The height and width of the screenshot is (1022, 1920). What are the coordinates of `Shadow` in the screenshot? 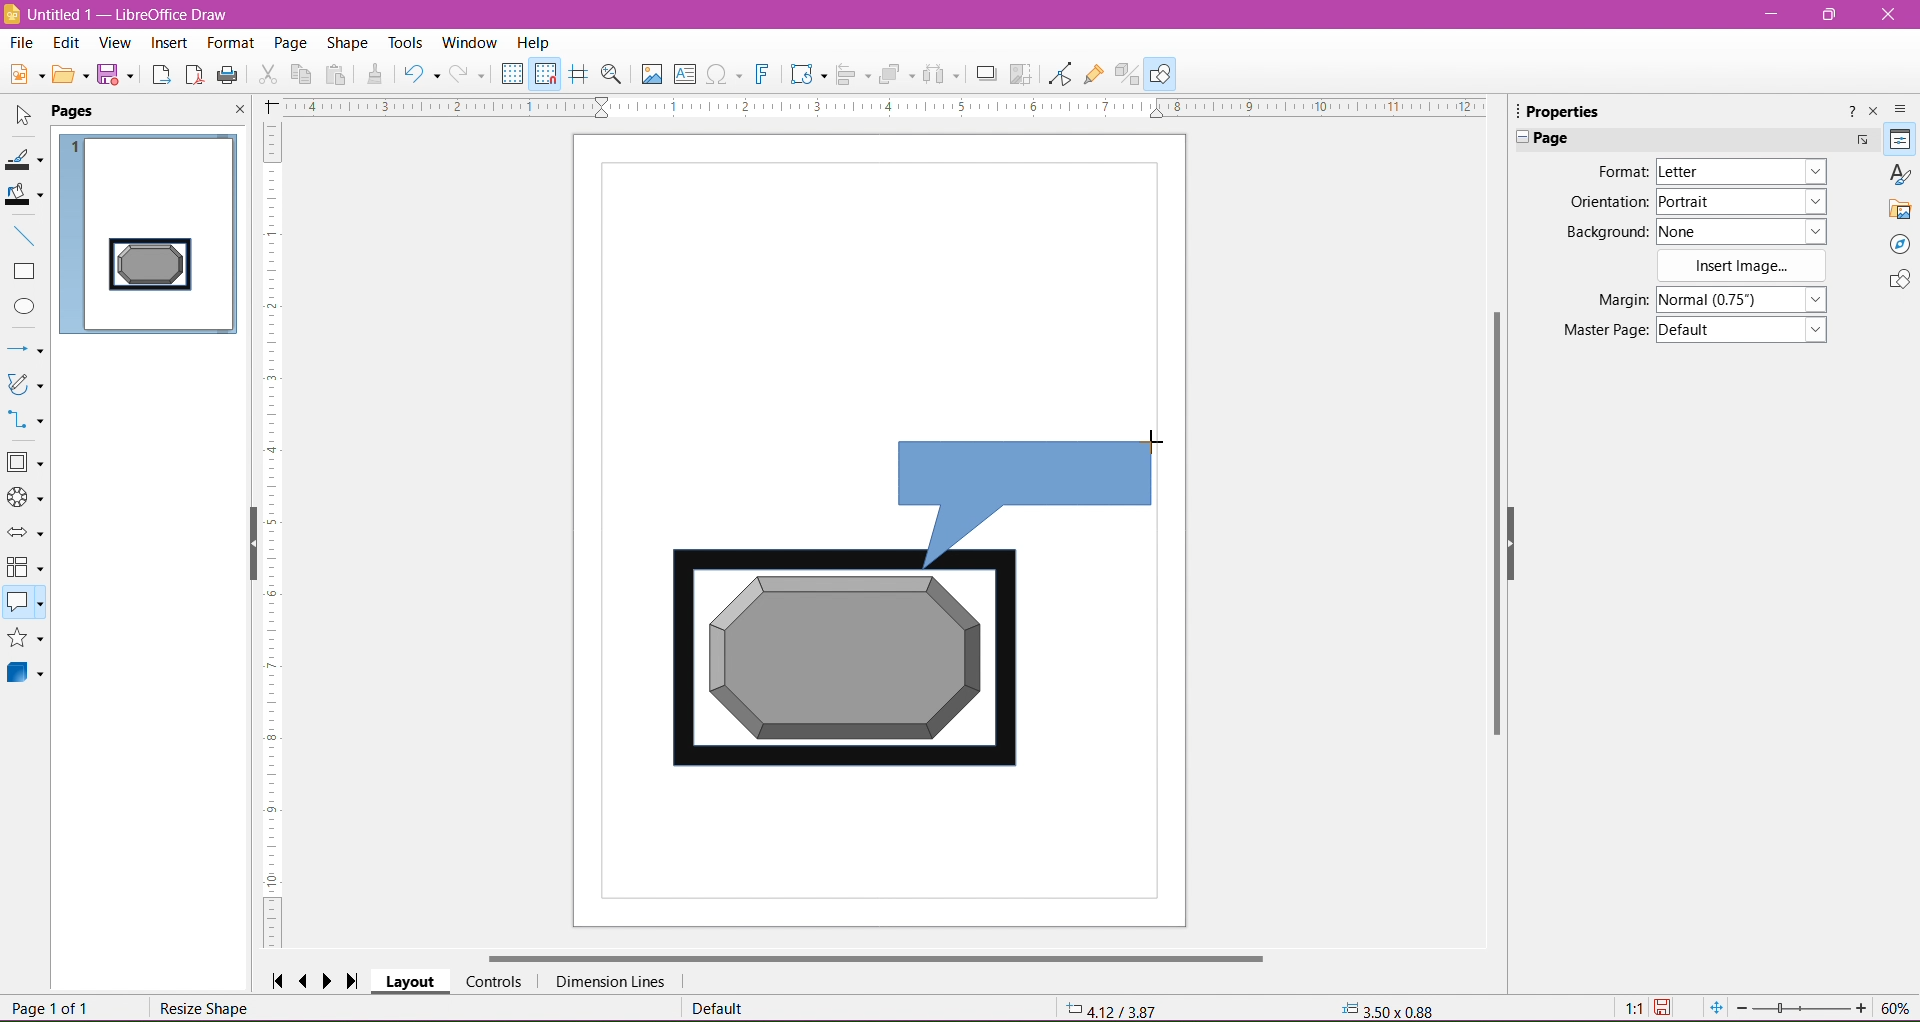 It's located at (983, 74).